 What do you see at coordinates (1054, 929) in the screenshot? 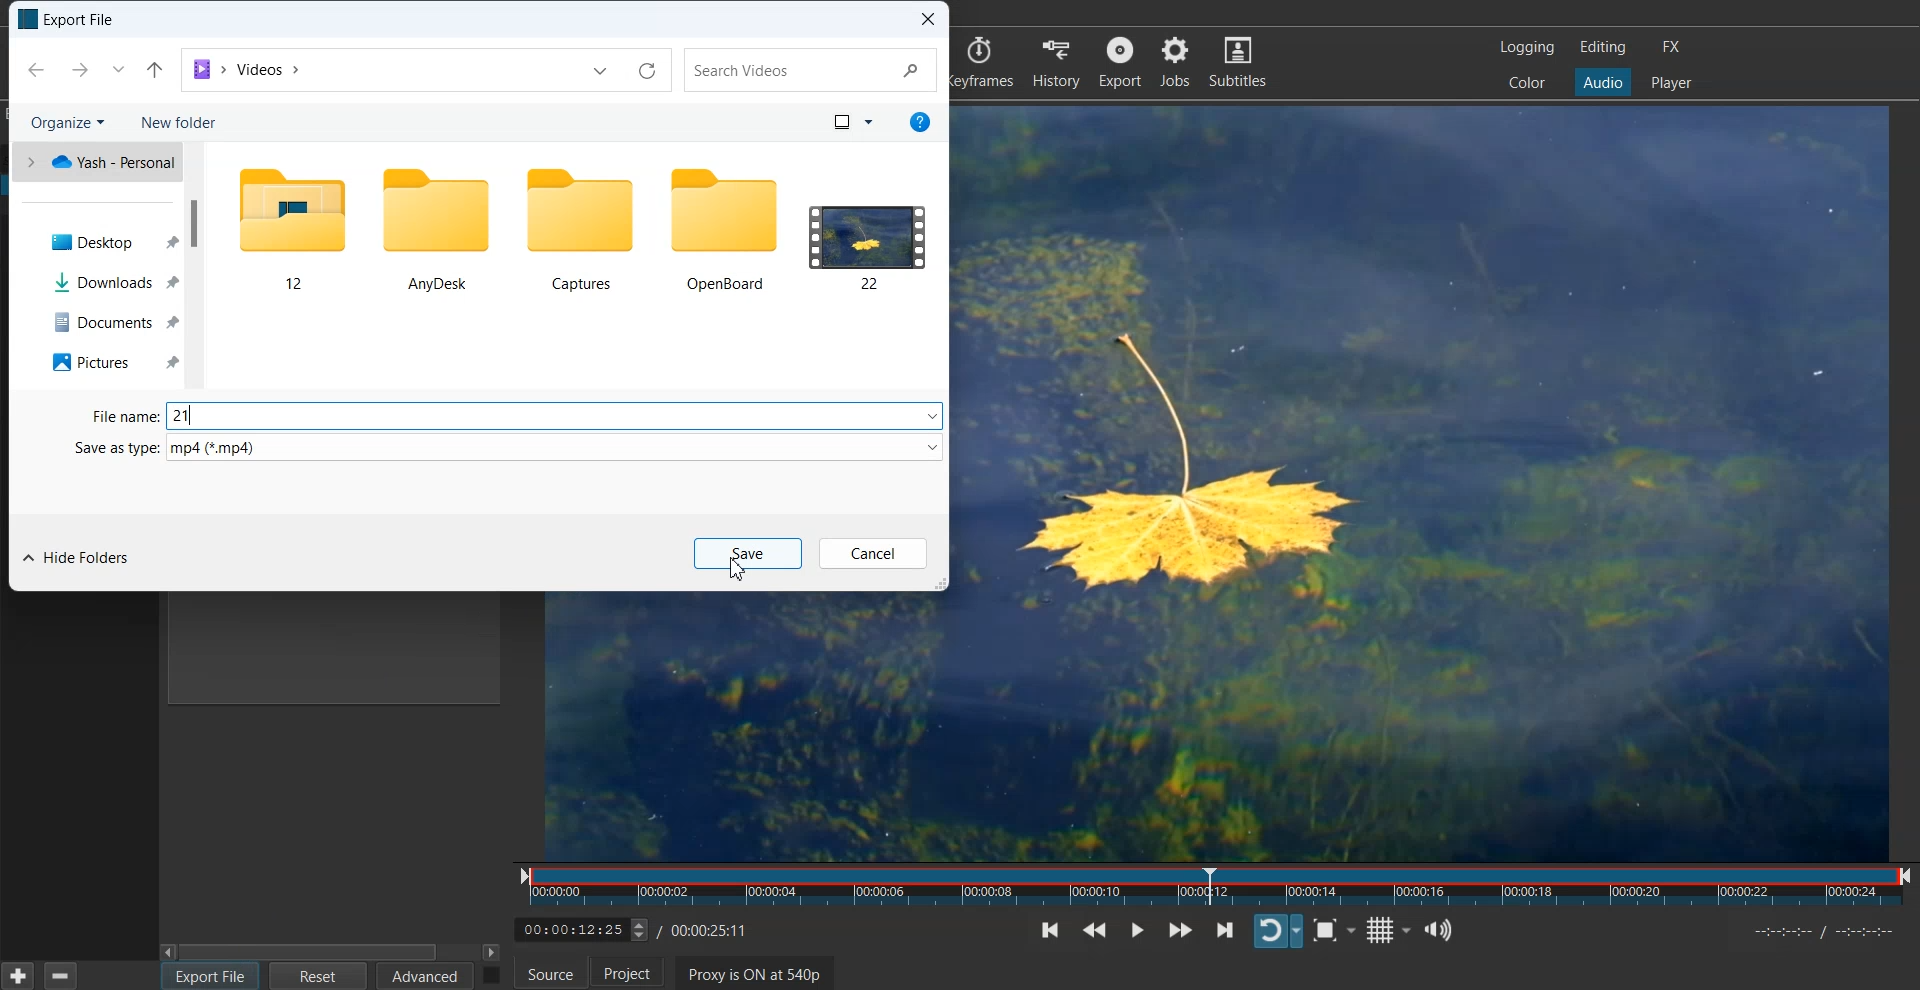
I see `Skip to the previous point` at bounding box center [1054, 929].